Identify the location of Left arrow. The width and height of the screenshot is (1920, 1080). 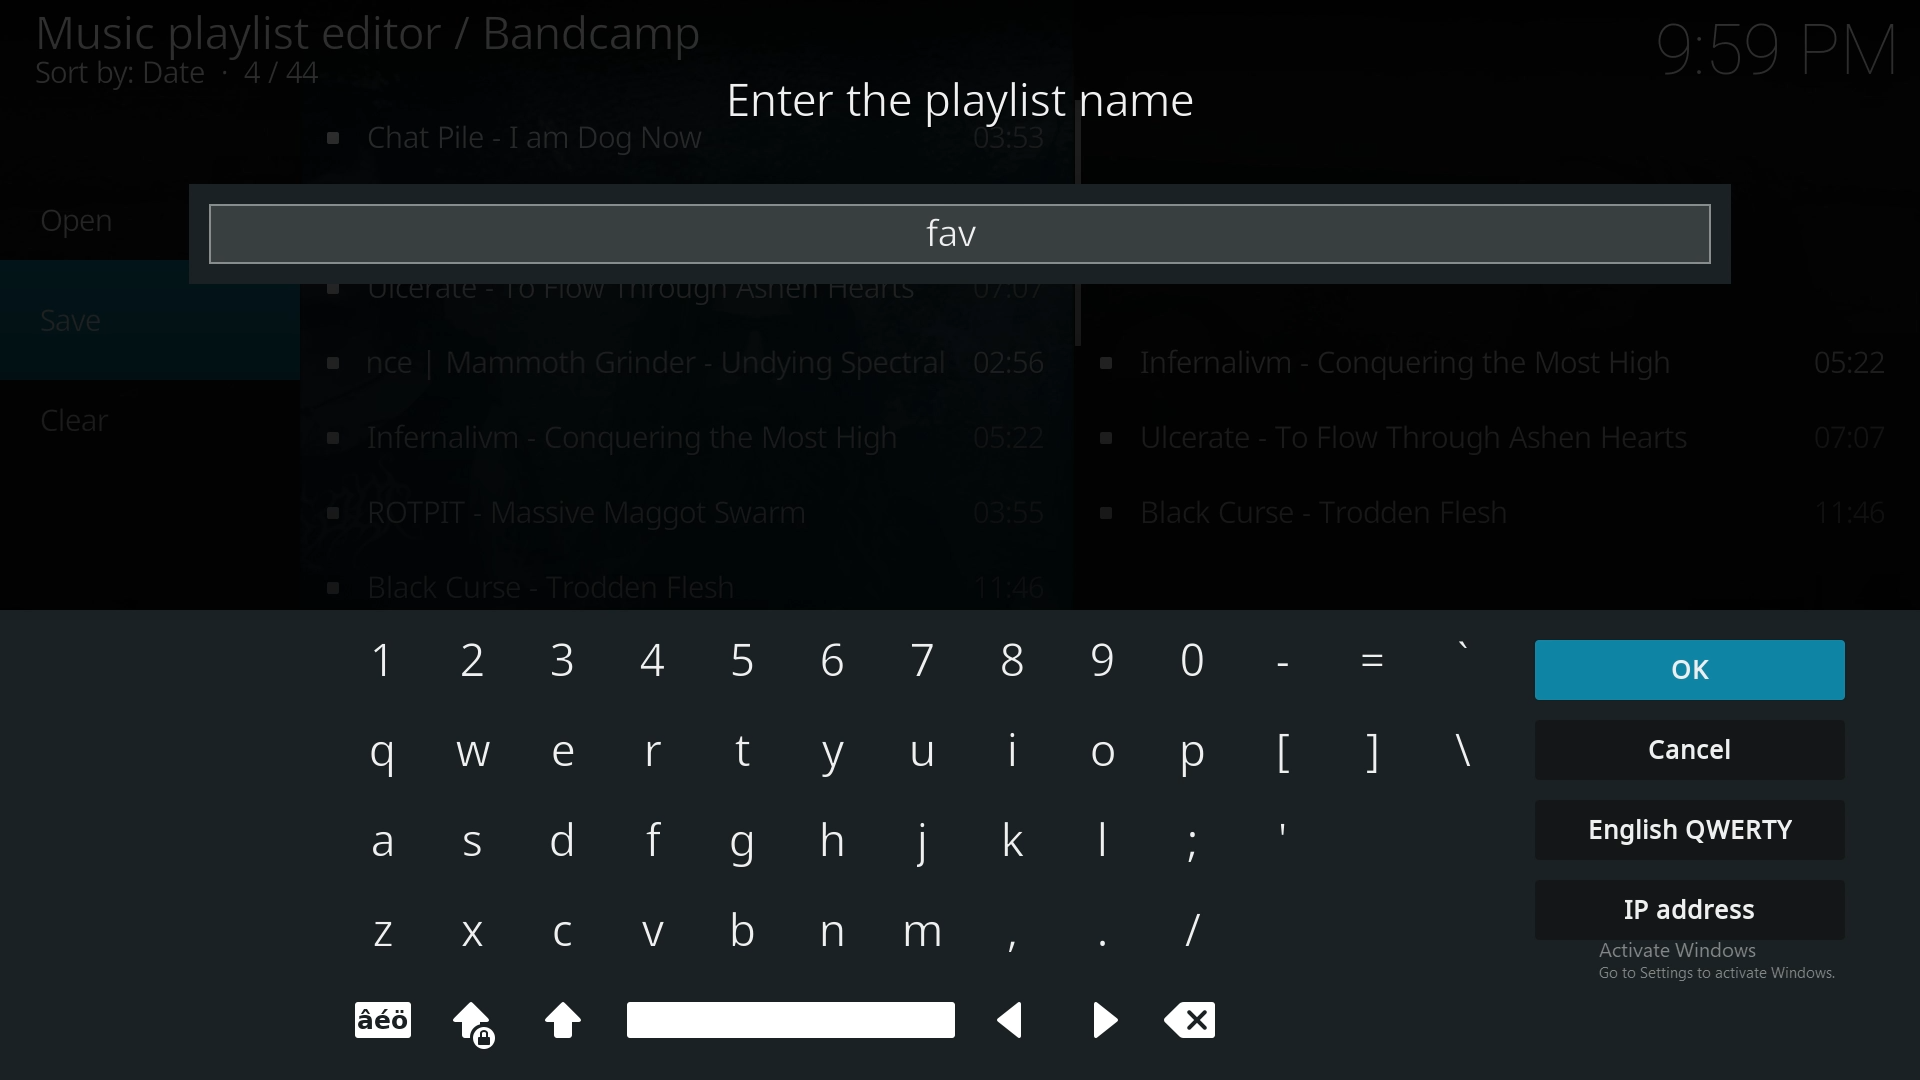
(1018, 1020).